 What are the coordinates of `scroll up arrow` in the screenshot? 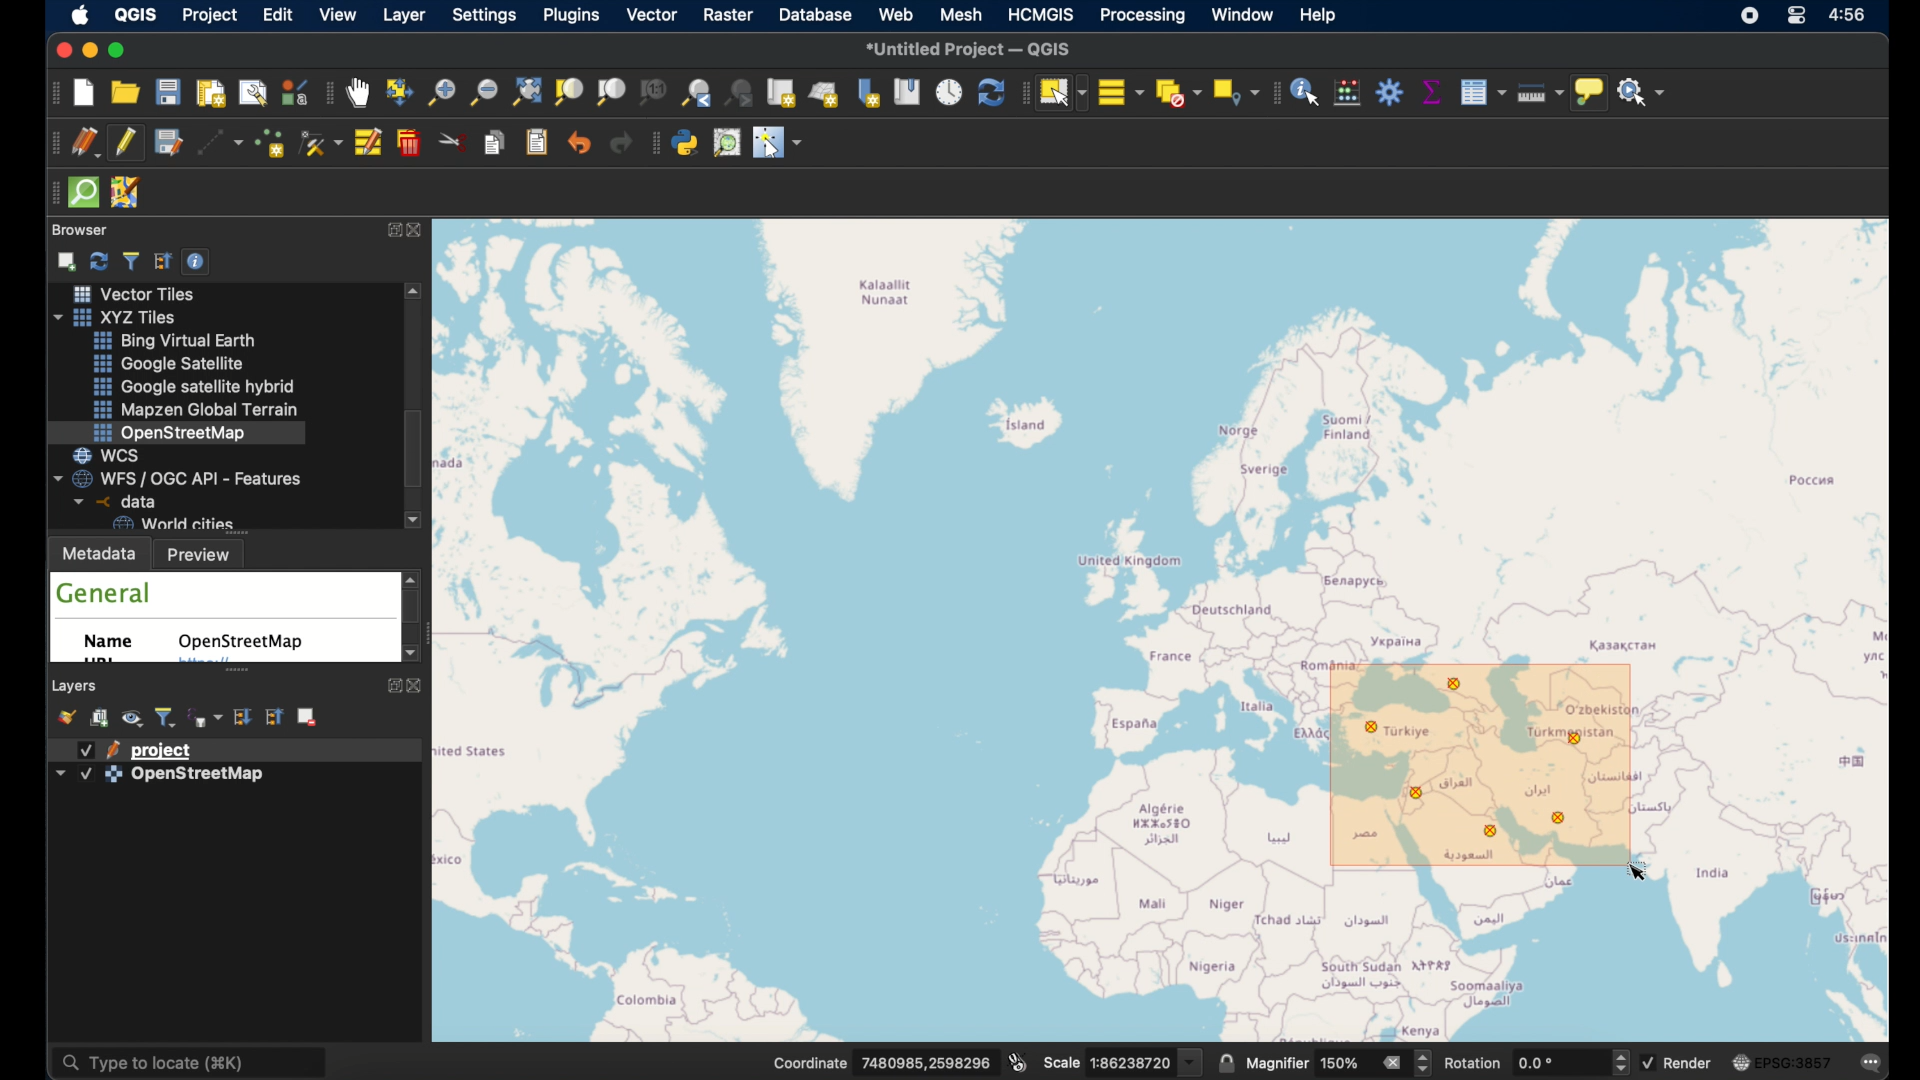 It's located at (416, 292).